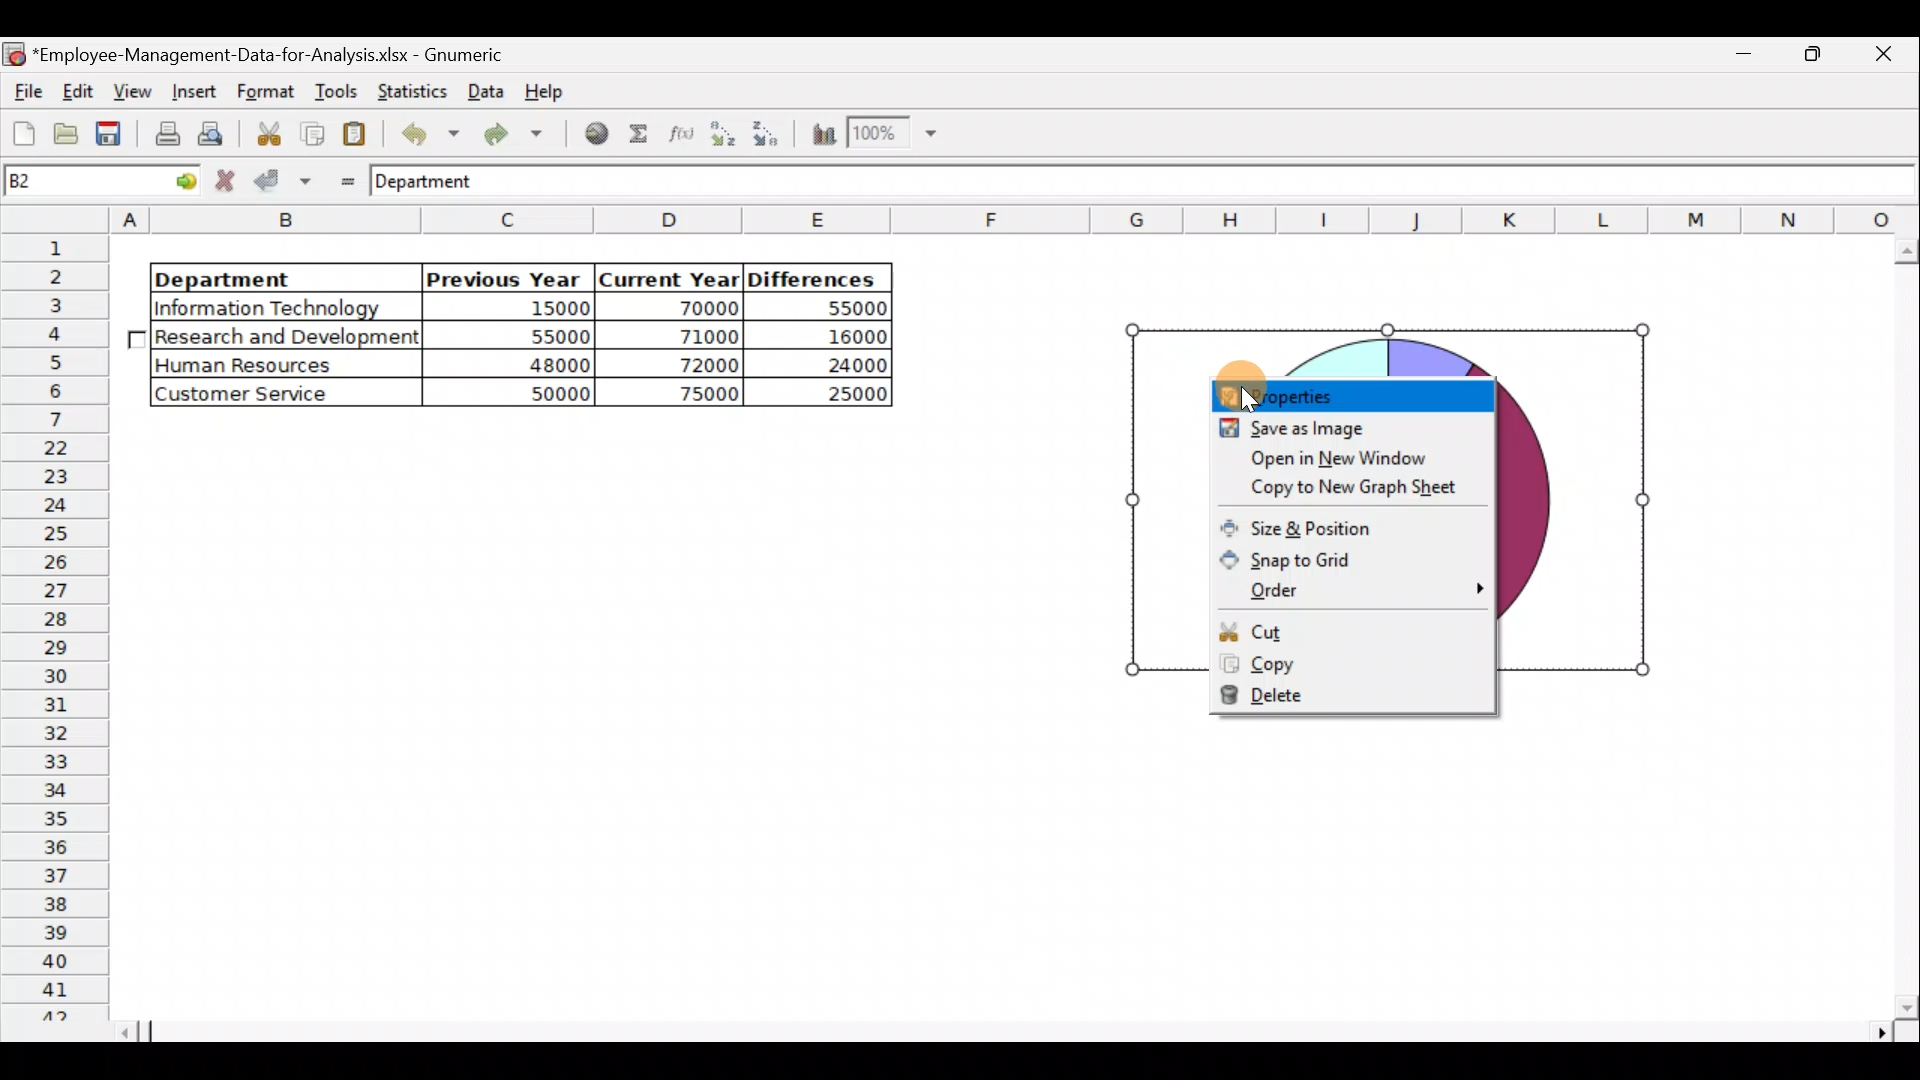  I want to click on Paste the clipboard, so click(359, 135).